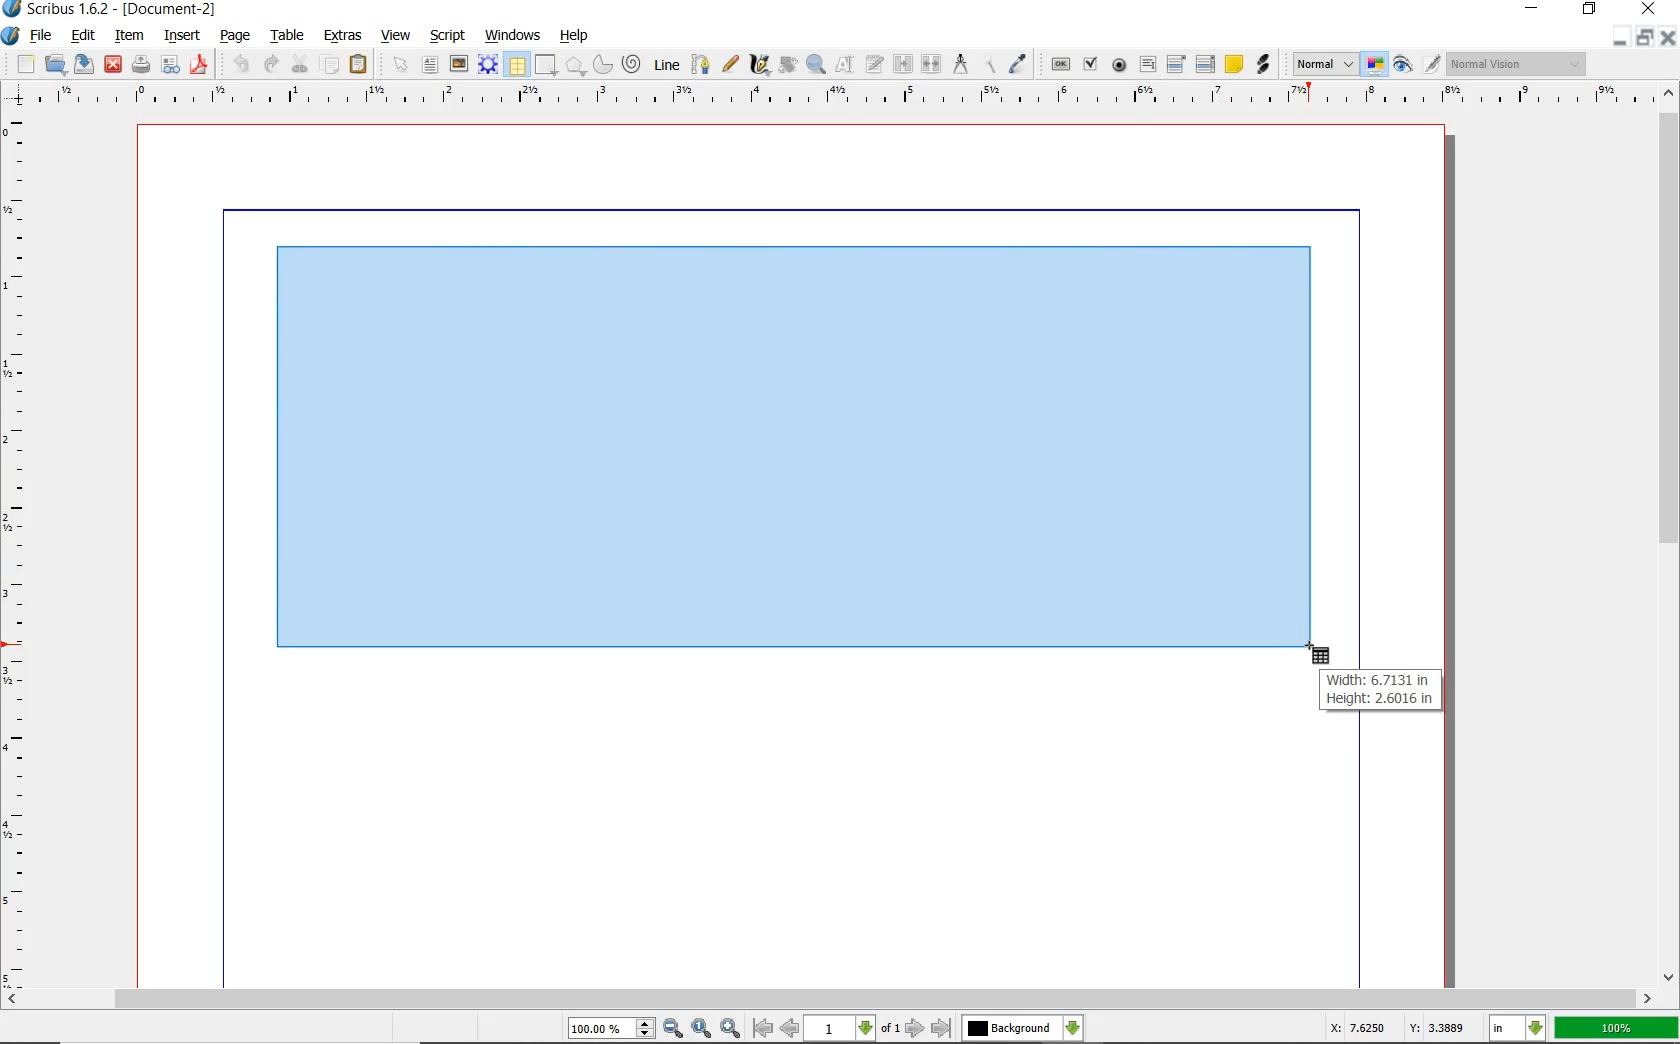  What do you see at coordinates (268, 63) in the screenshot?
I see `redo` at bounding box center [268, 63].